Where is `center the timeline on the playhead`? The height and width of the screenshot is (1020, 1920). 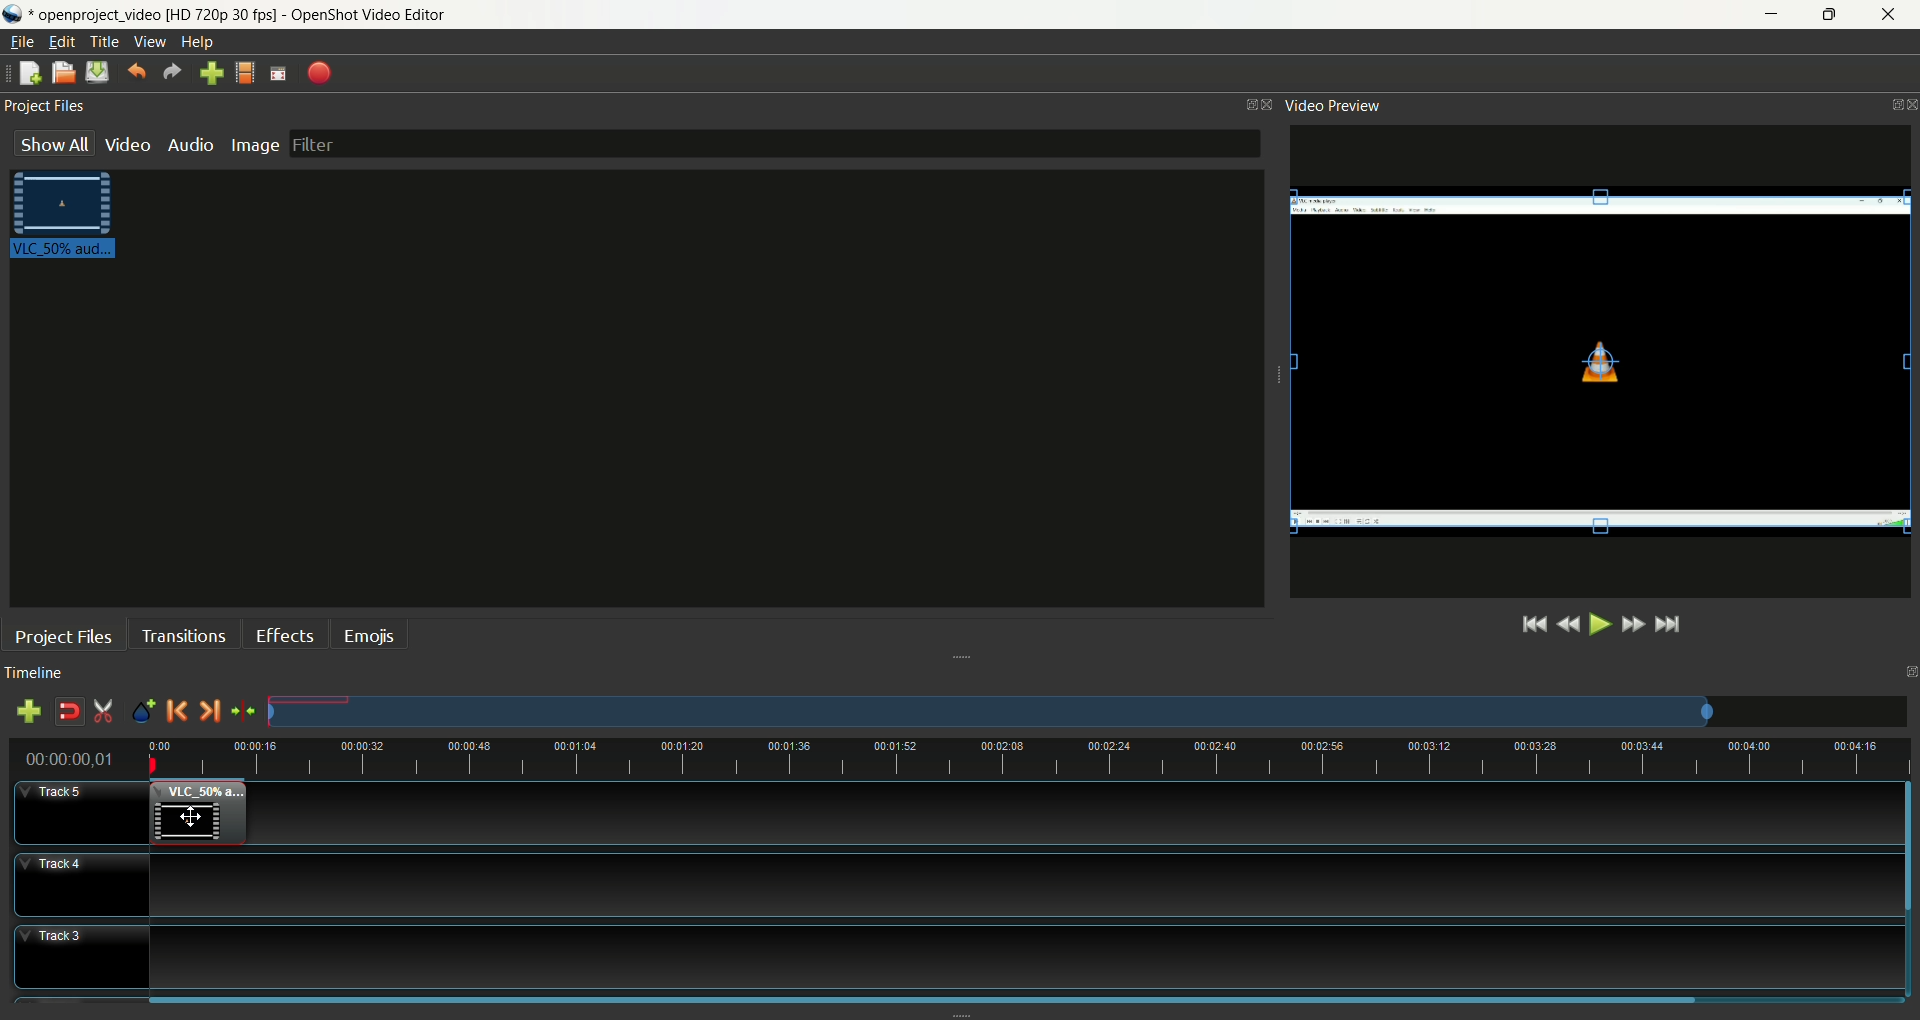
center the timeline on the playhead is located at coordinates (243, 712).